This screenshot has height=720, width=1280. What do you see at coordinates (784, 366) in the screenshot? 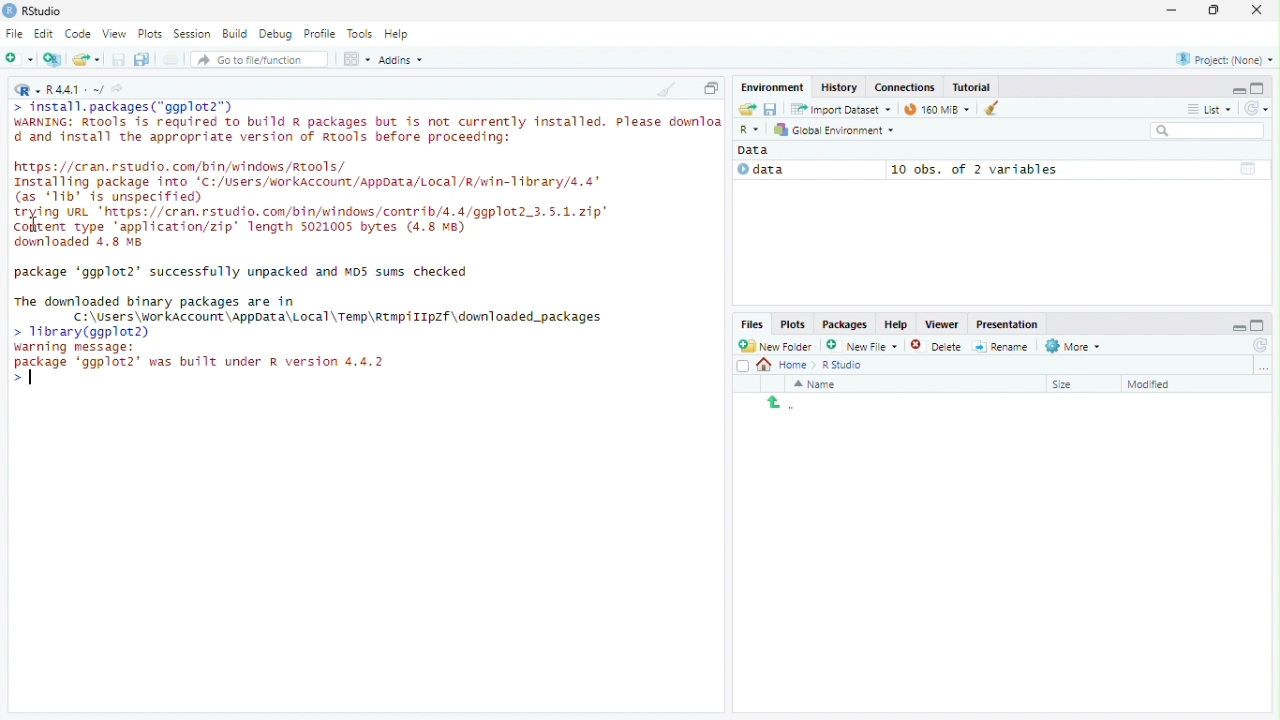
I see `Home` at bounding box center [784, 366].